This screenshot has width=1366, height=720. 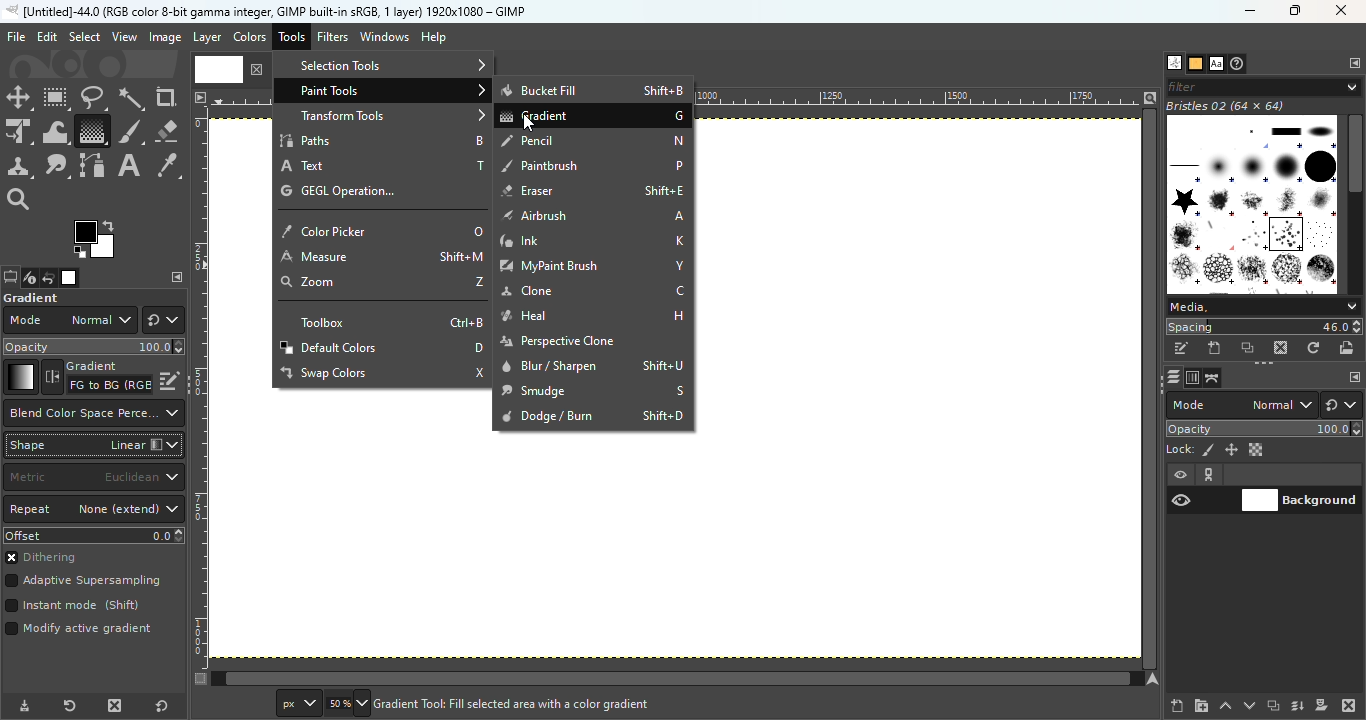 What do you see at coordinates (590, 293) in the screenshot?
I see `Clone` at bounding box center [590, 293].